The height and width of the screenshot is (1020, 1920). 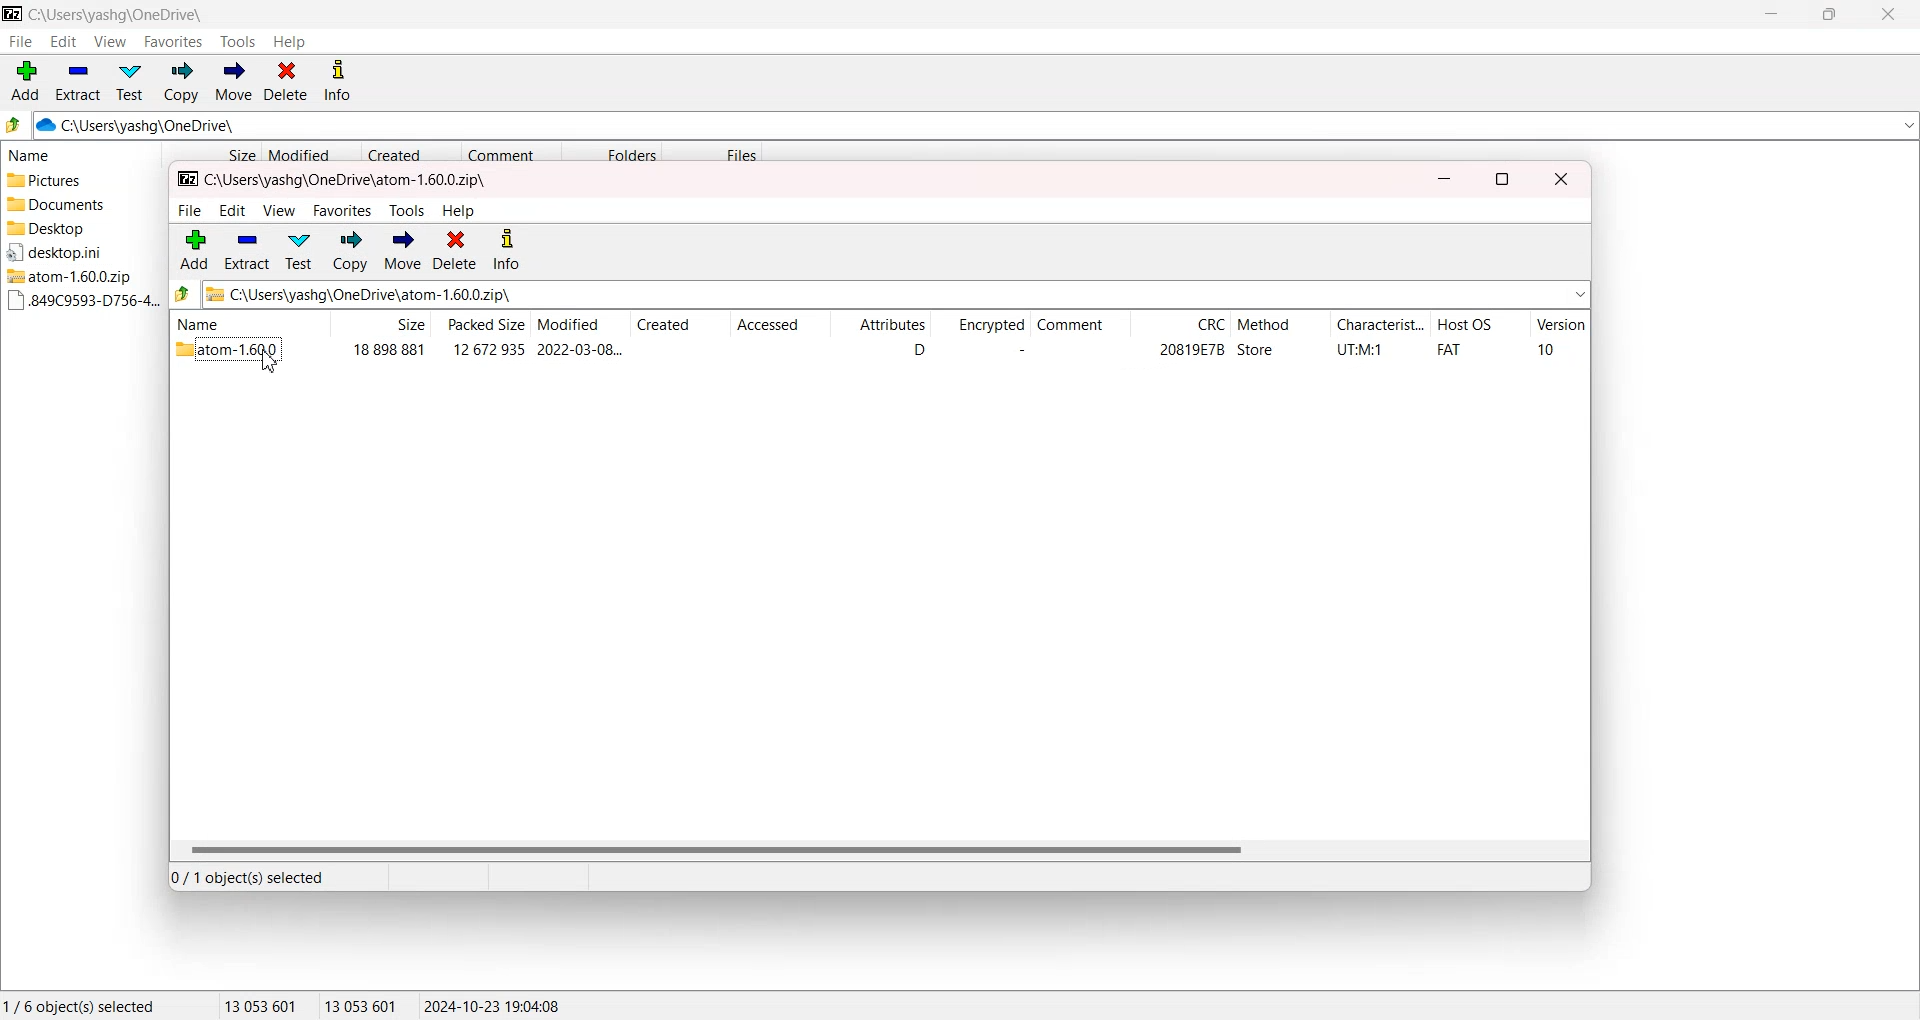 What do you see at coordinates (362, 1005) in the screenshot?
I see `13 053 601` at bounding box center [362, 1005].